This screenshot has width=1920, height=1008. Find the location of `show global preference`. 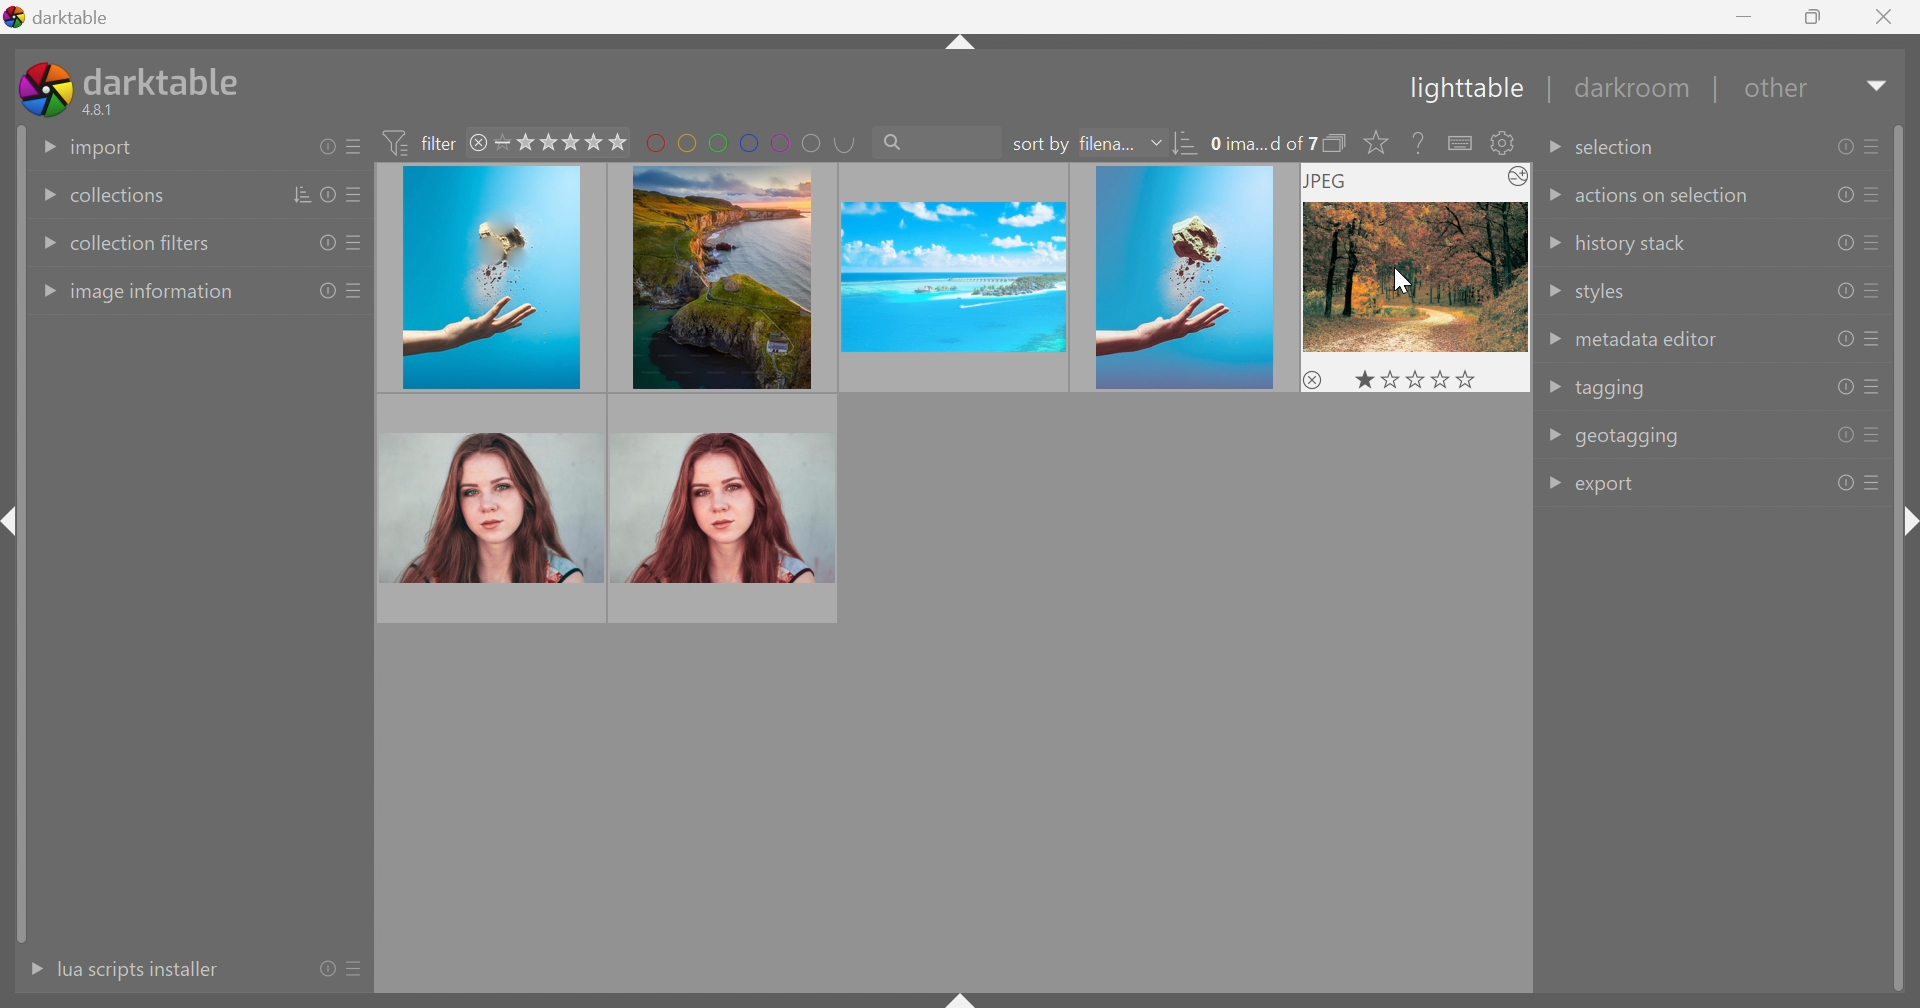

show global preference is located at coordinates (1501, 142).